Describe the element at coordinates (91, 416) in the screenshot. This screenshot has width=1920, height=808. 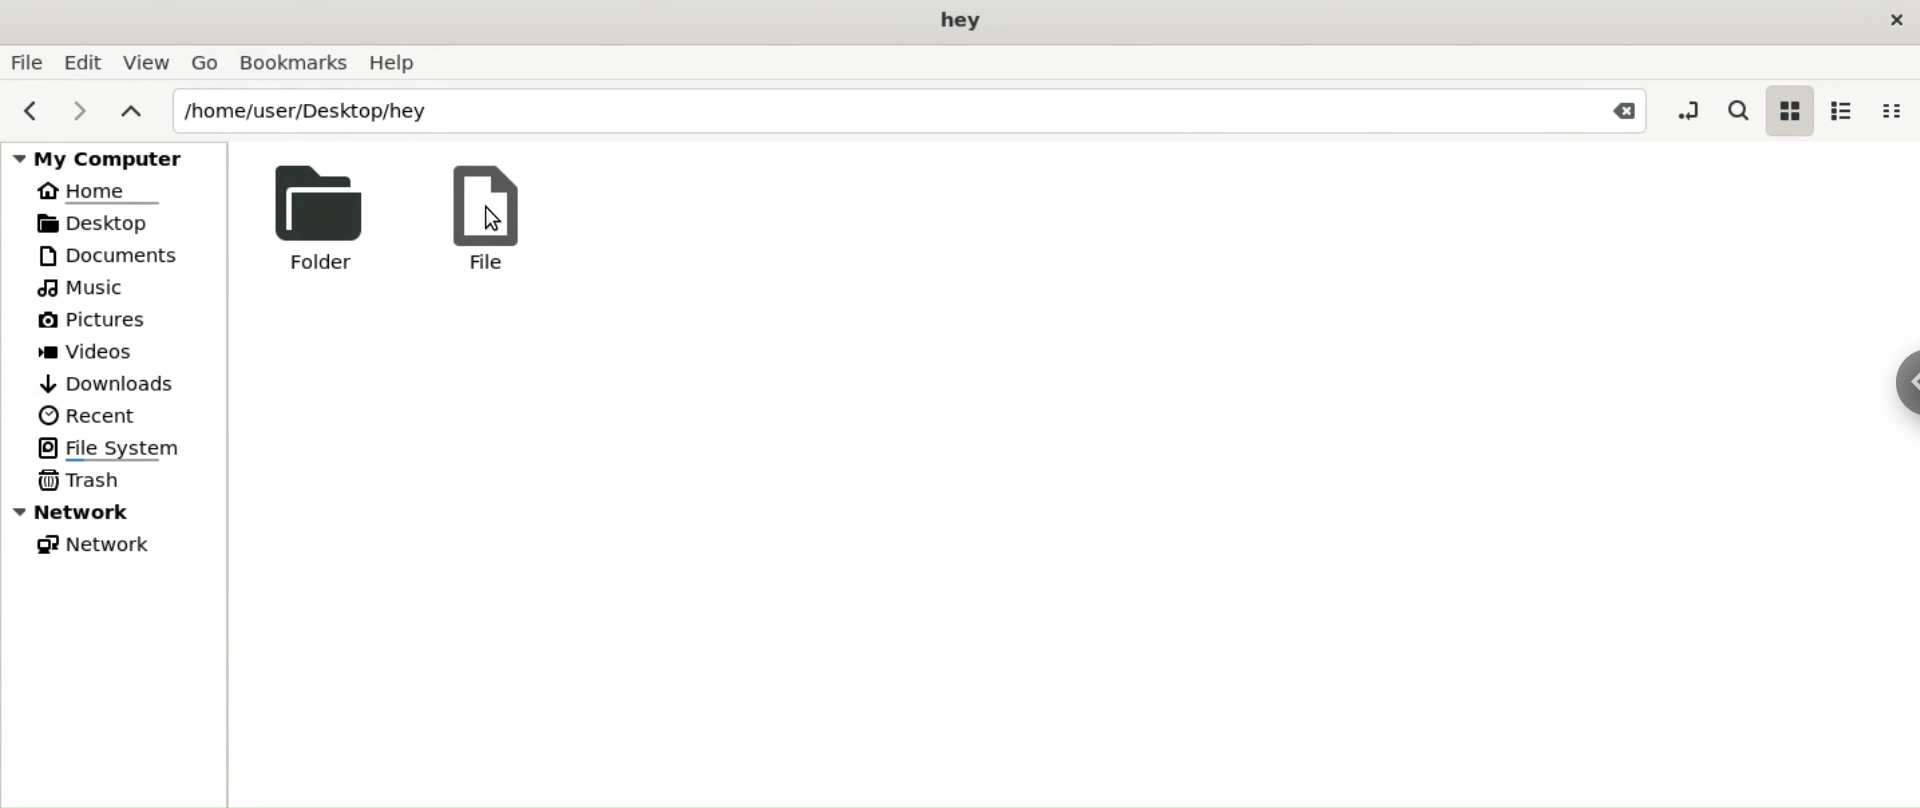
I see `Recent` at that location.